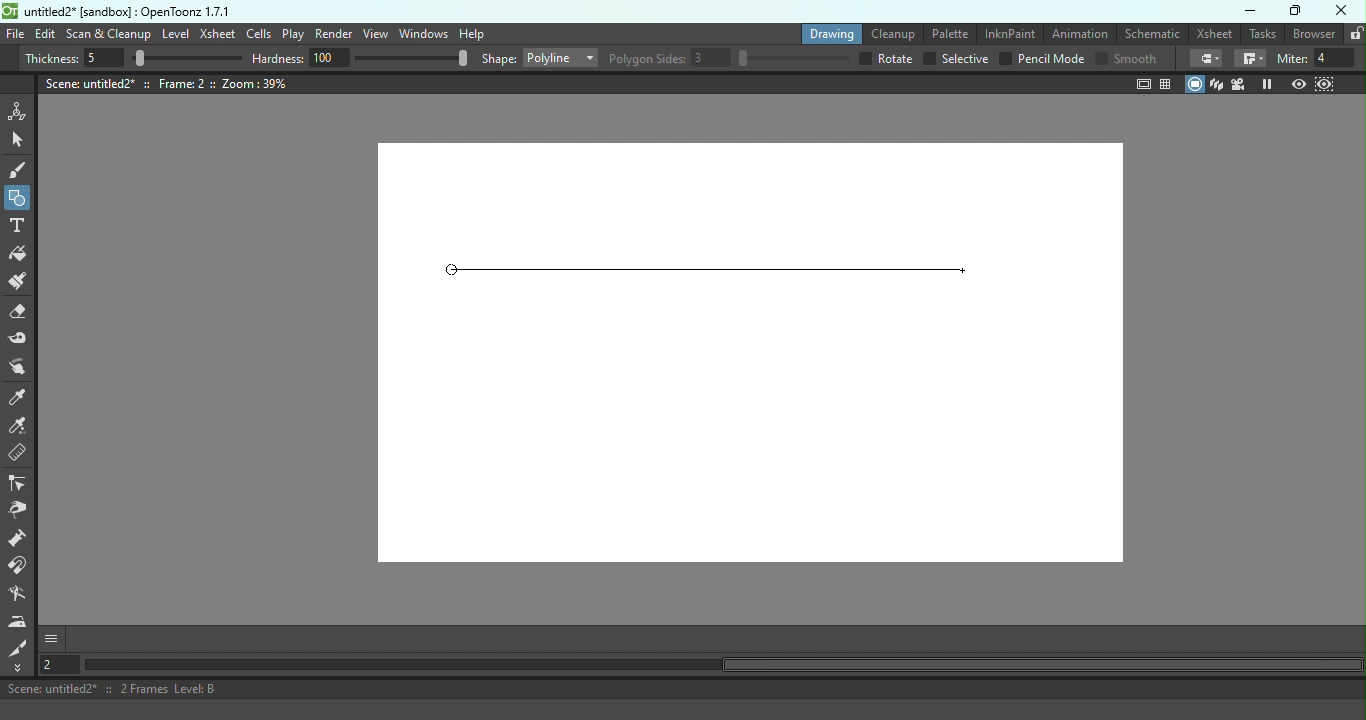 The image size is (1366, 720). Describe the element at coordinates (108, 34) in the screenshot. I see `Scan & Cleanup` at that location.